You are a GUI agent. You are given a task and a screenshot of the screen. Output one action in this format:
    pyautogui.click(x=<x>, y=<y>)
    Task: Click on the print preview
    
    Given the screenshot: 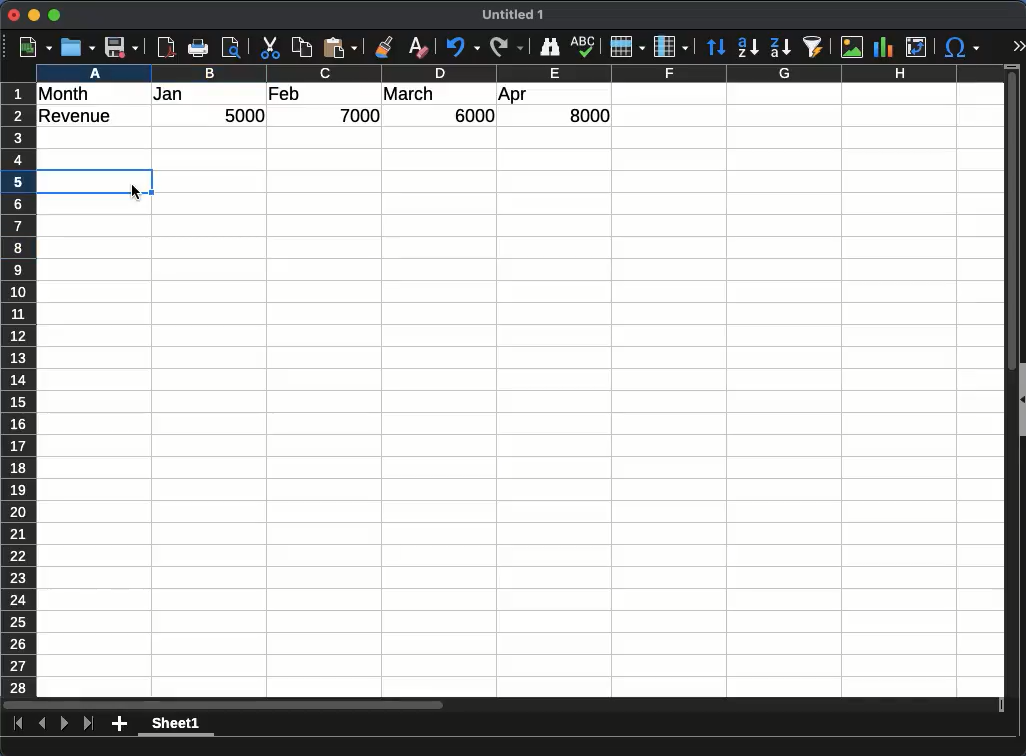 What is the action you would take?
    pyautogui.click(x=231, y=47)
    